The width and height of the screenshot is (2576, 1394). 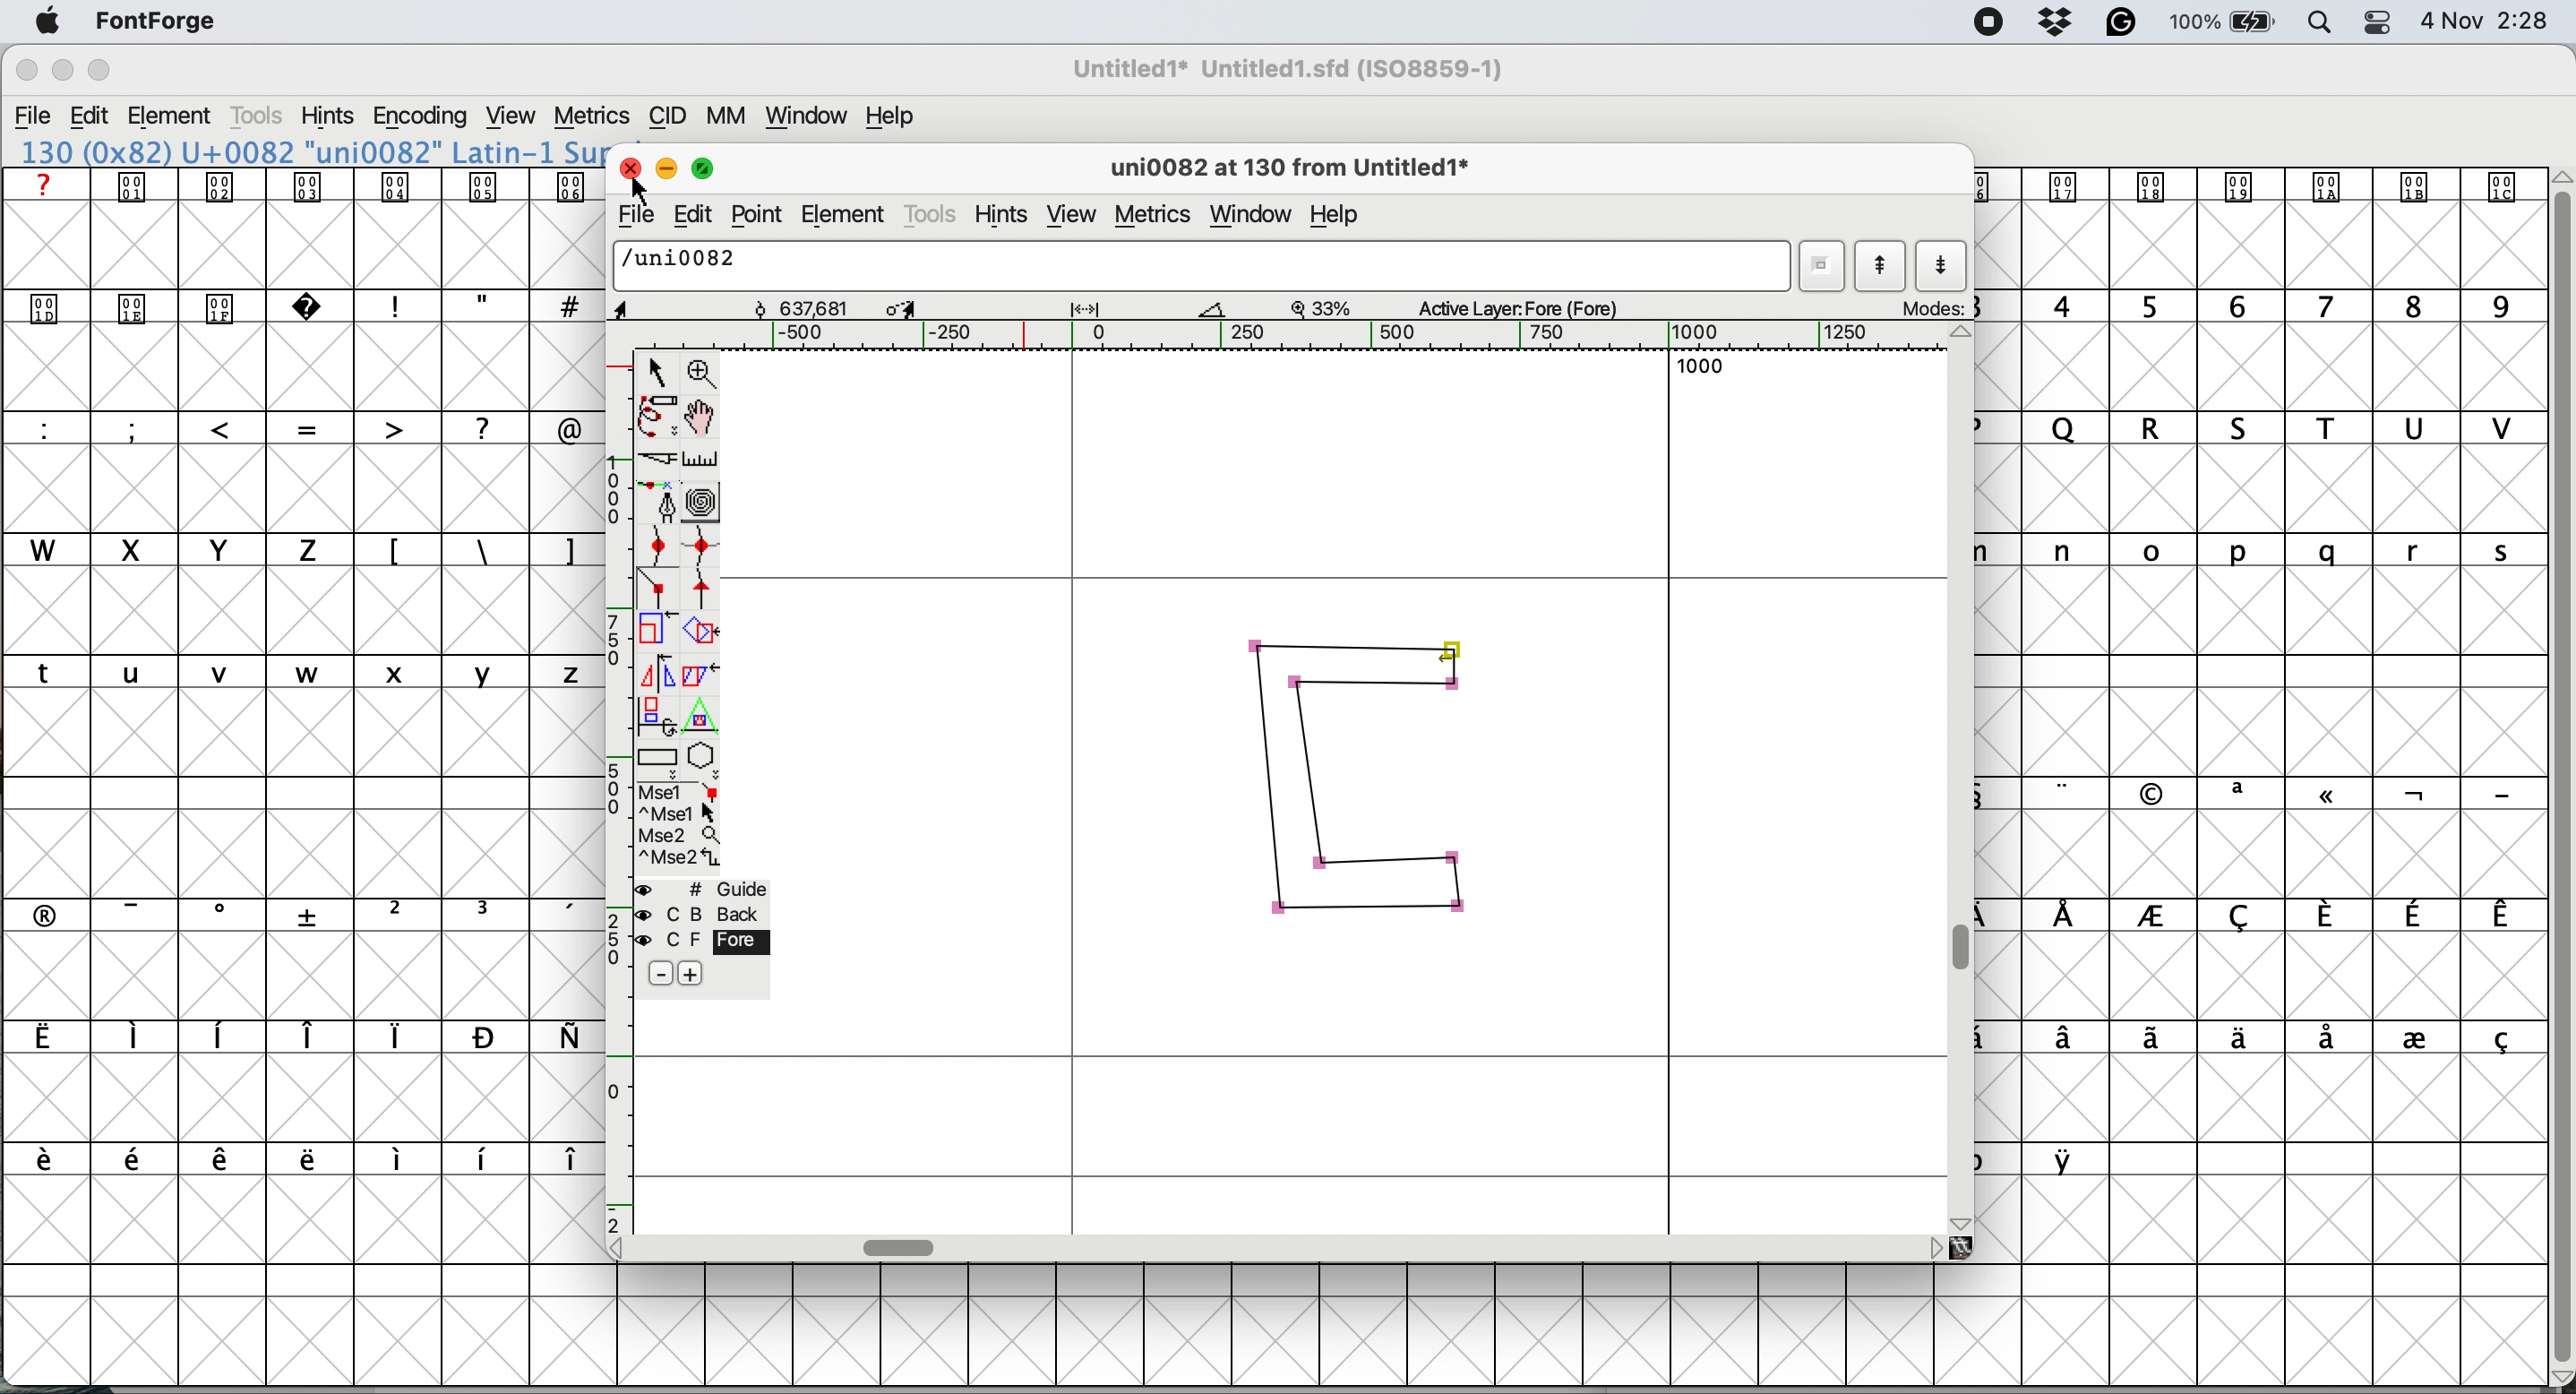 What do you see at coordinates (1378, 681) in the screenshot?
I see `corner points connected` at bounding box center [1378, 681].